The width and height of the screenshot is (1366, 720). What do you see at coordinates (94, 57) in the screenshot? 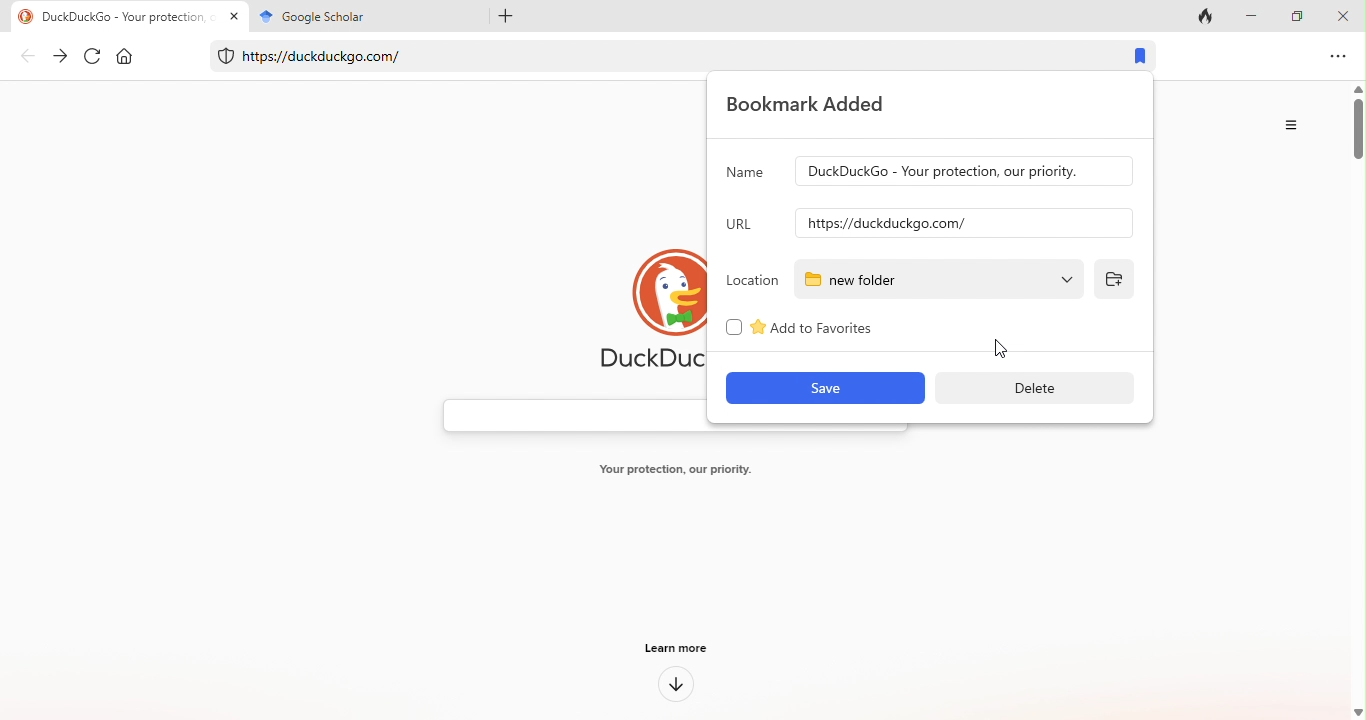
I see `refresh` at bounding box center [94, 57].